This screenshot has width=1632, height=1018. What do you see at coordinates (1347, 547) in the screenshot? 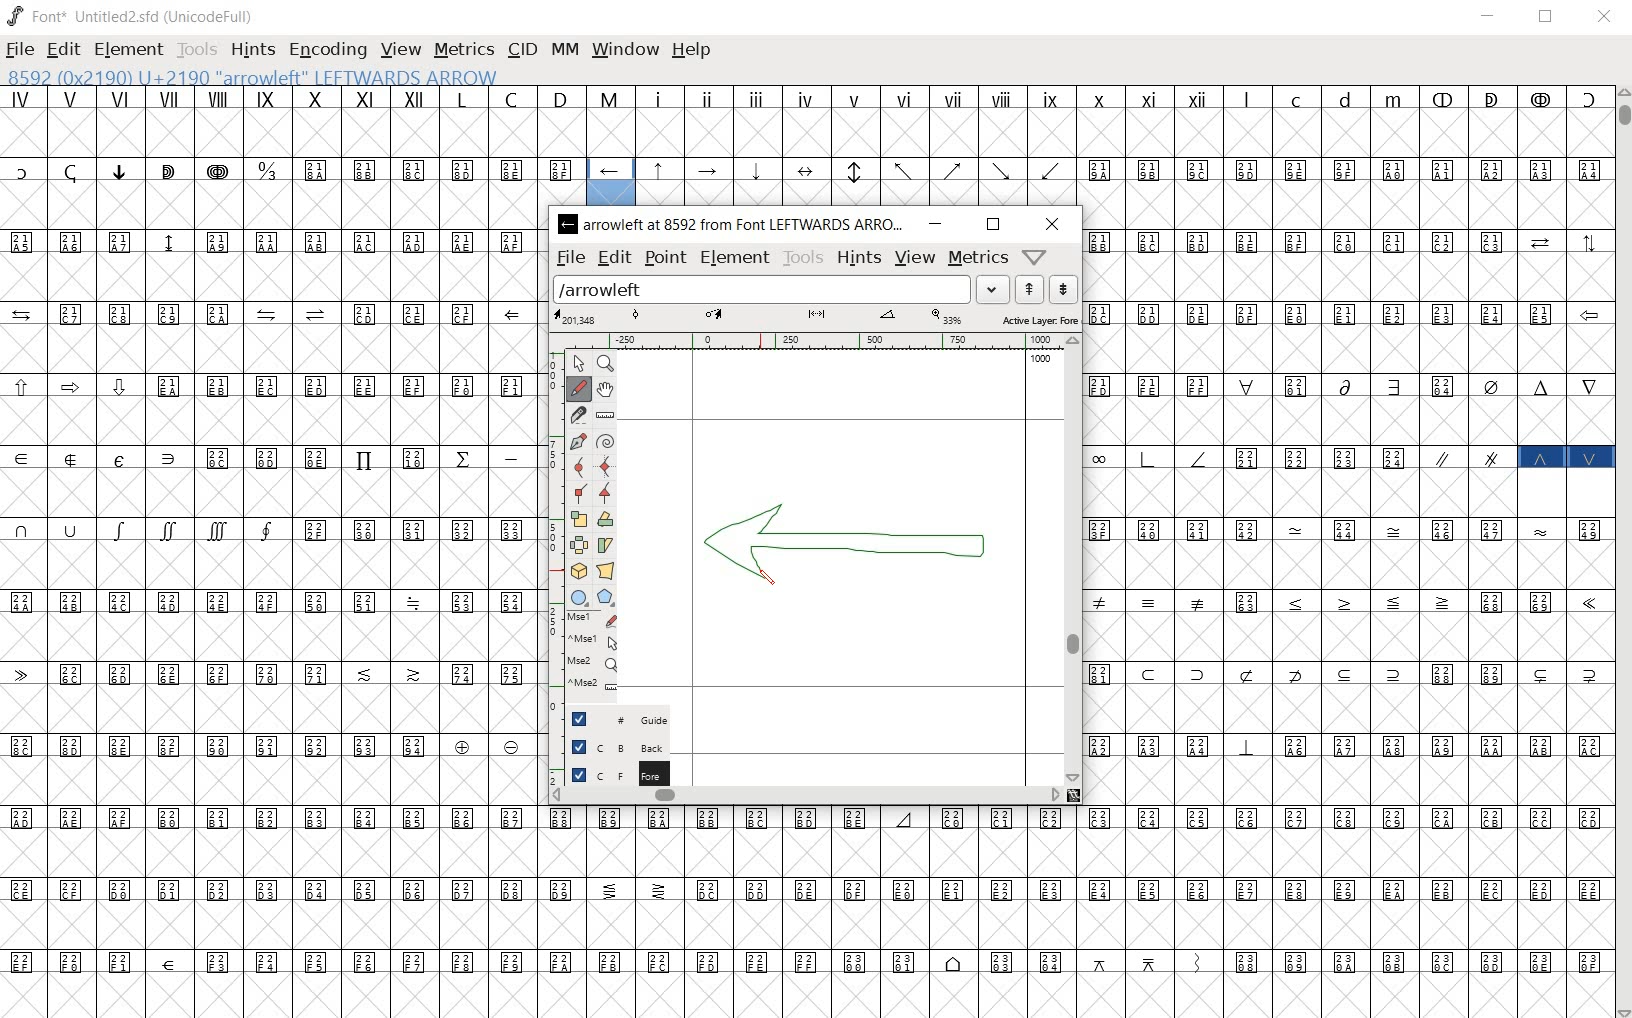
I see `glyphs characters` at bounding box center [1347, 547].